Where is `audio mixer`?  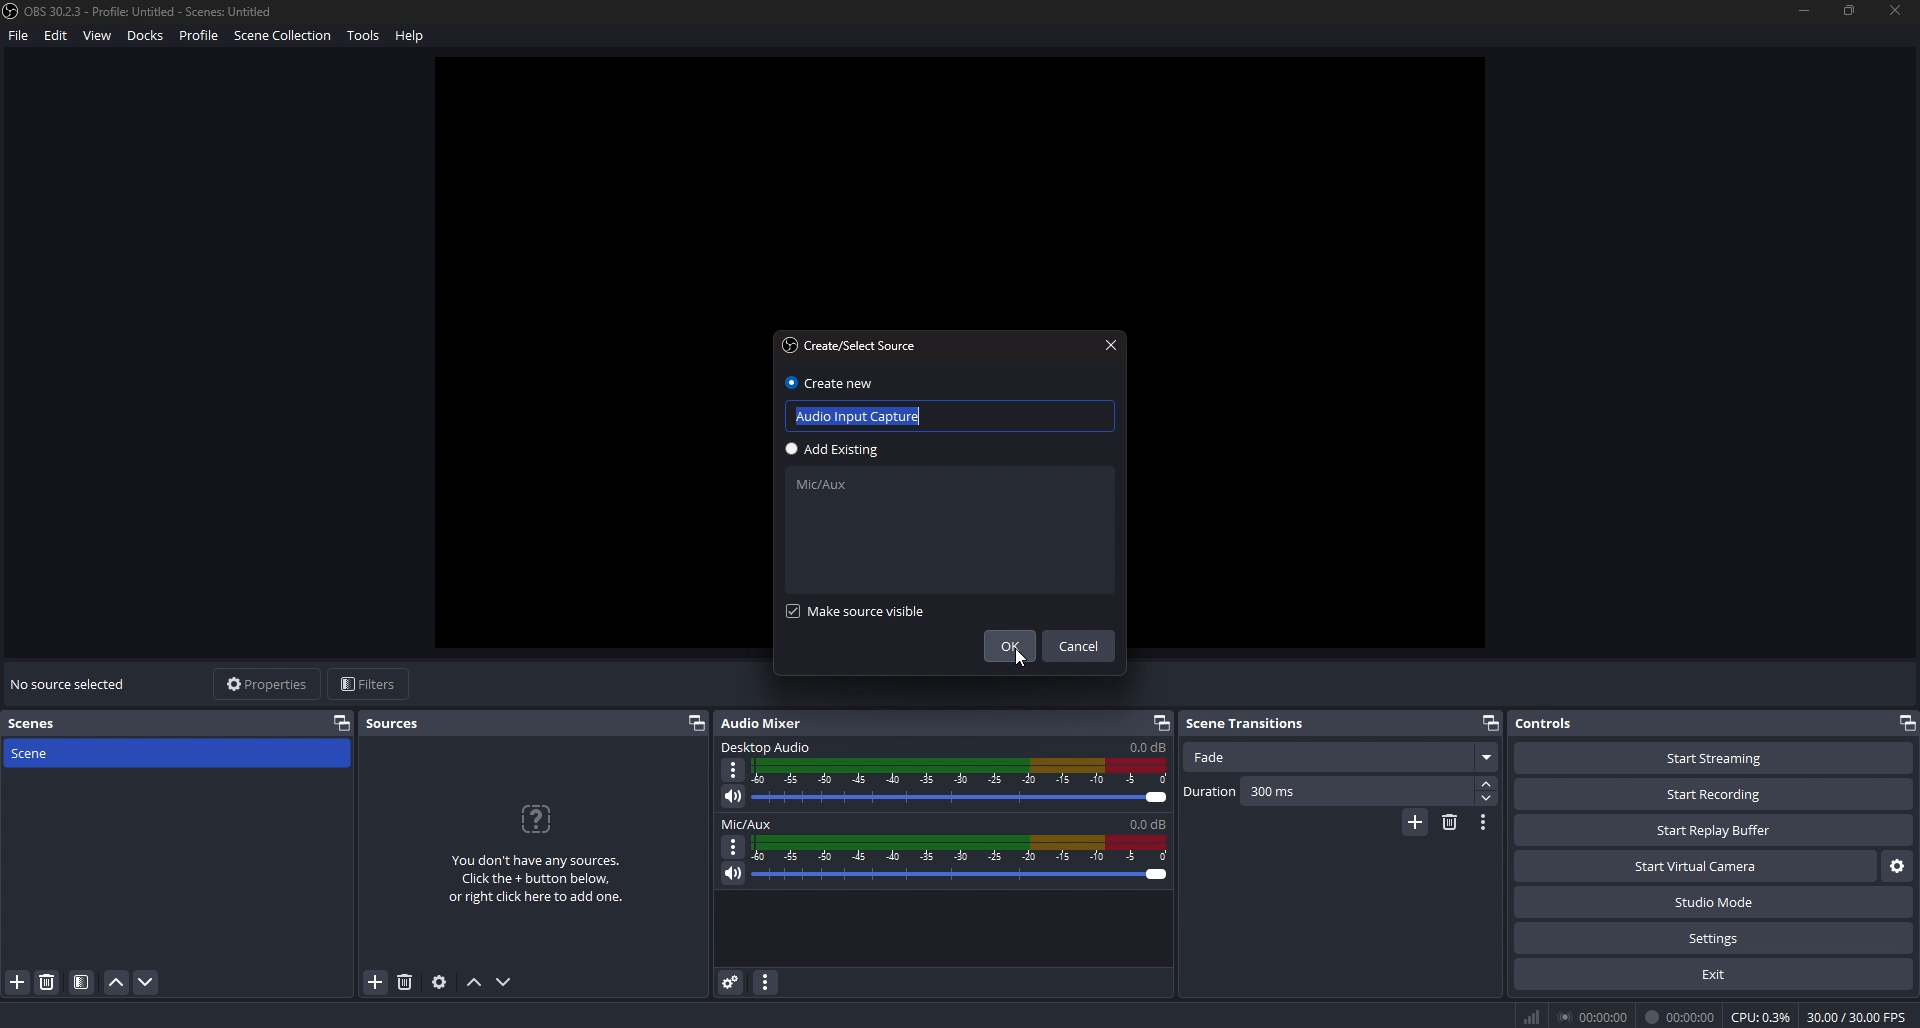 audio mixer is located at coordinates (772, 722).